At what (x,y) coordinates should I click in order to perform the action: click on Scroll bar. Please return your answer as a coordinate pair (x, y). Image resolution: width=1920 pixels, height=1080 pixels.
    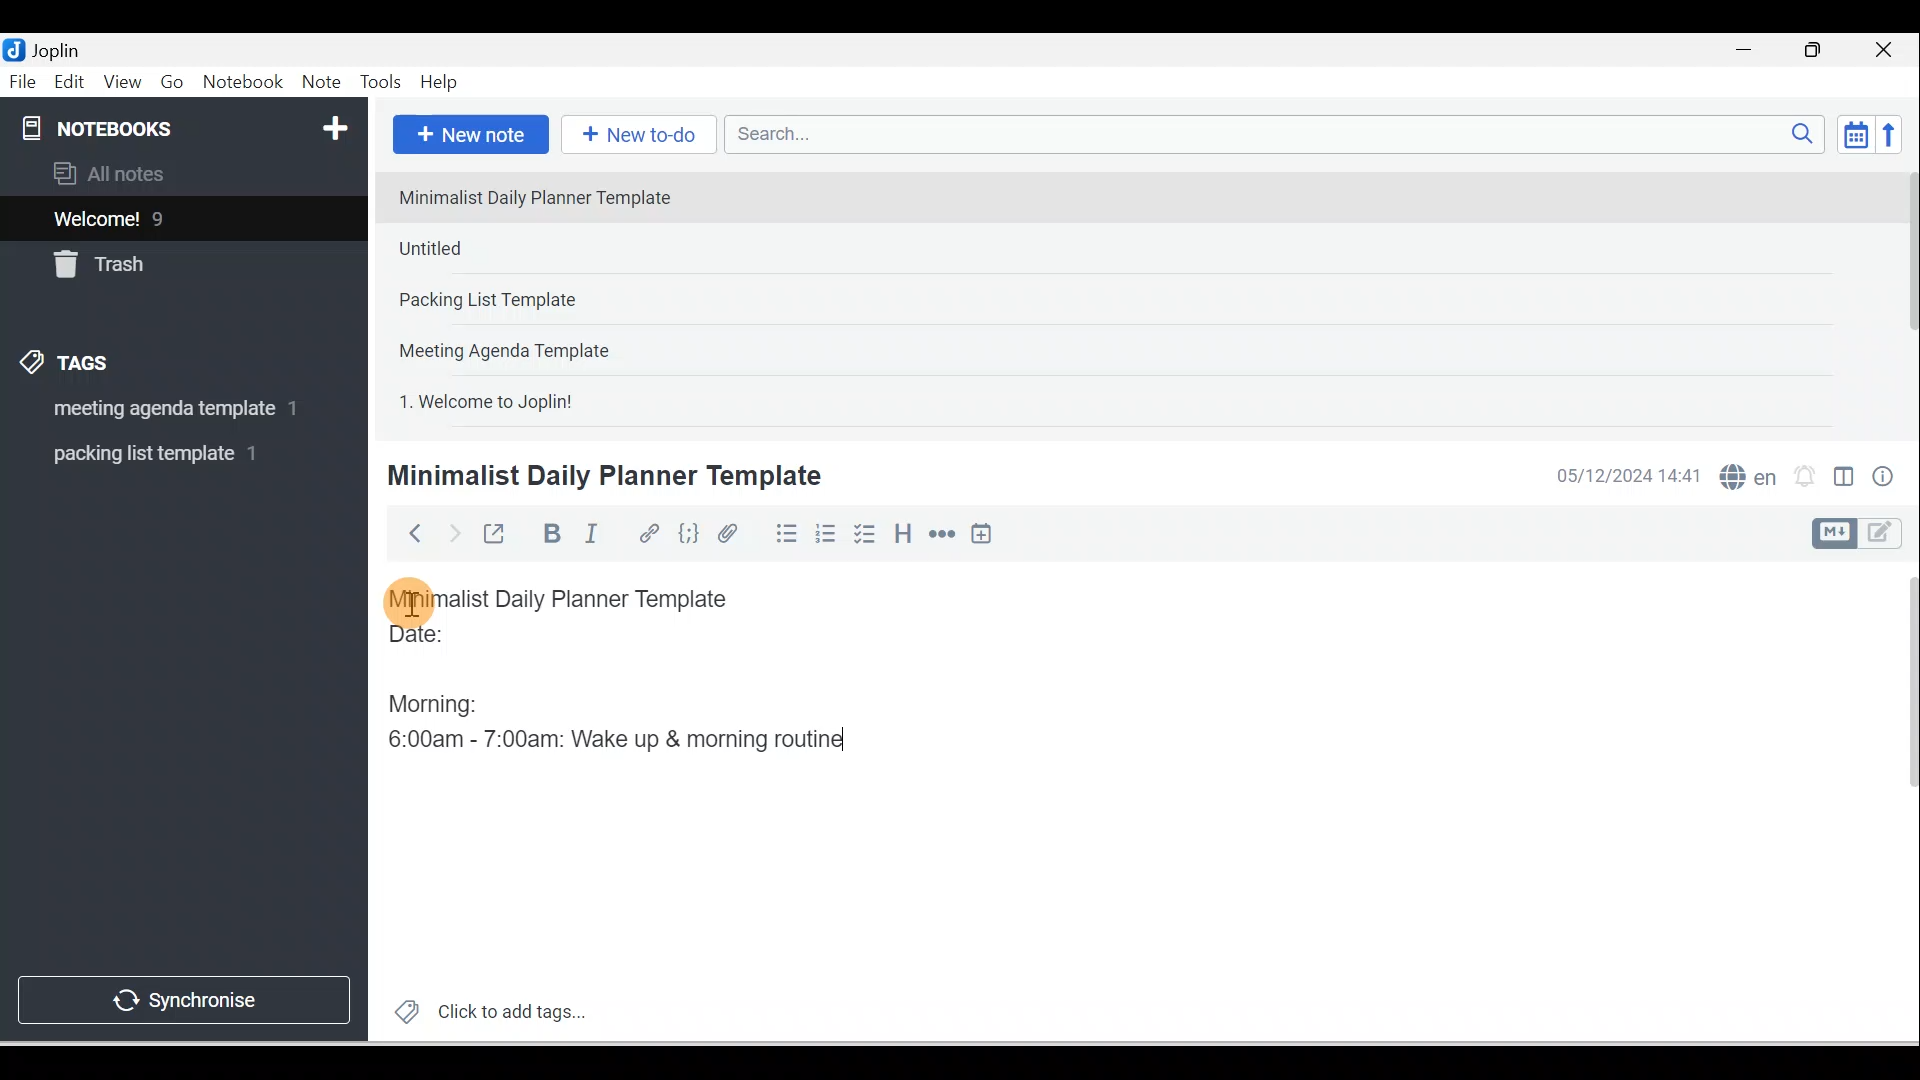
    Looking at the image, I should click on (1898, 802).